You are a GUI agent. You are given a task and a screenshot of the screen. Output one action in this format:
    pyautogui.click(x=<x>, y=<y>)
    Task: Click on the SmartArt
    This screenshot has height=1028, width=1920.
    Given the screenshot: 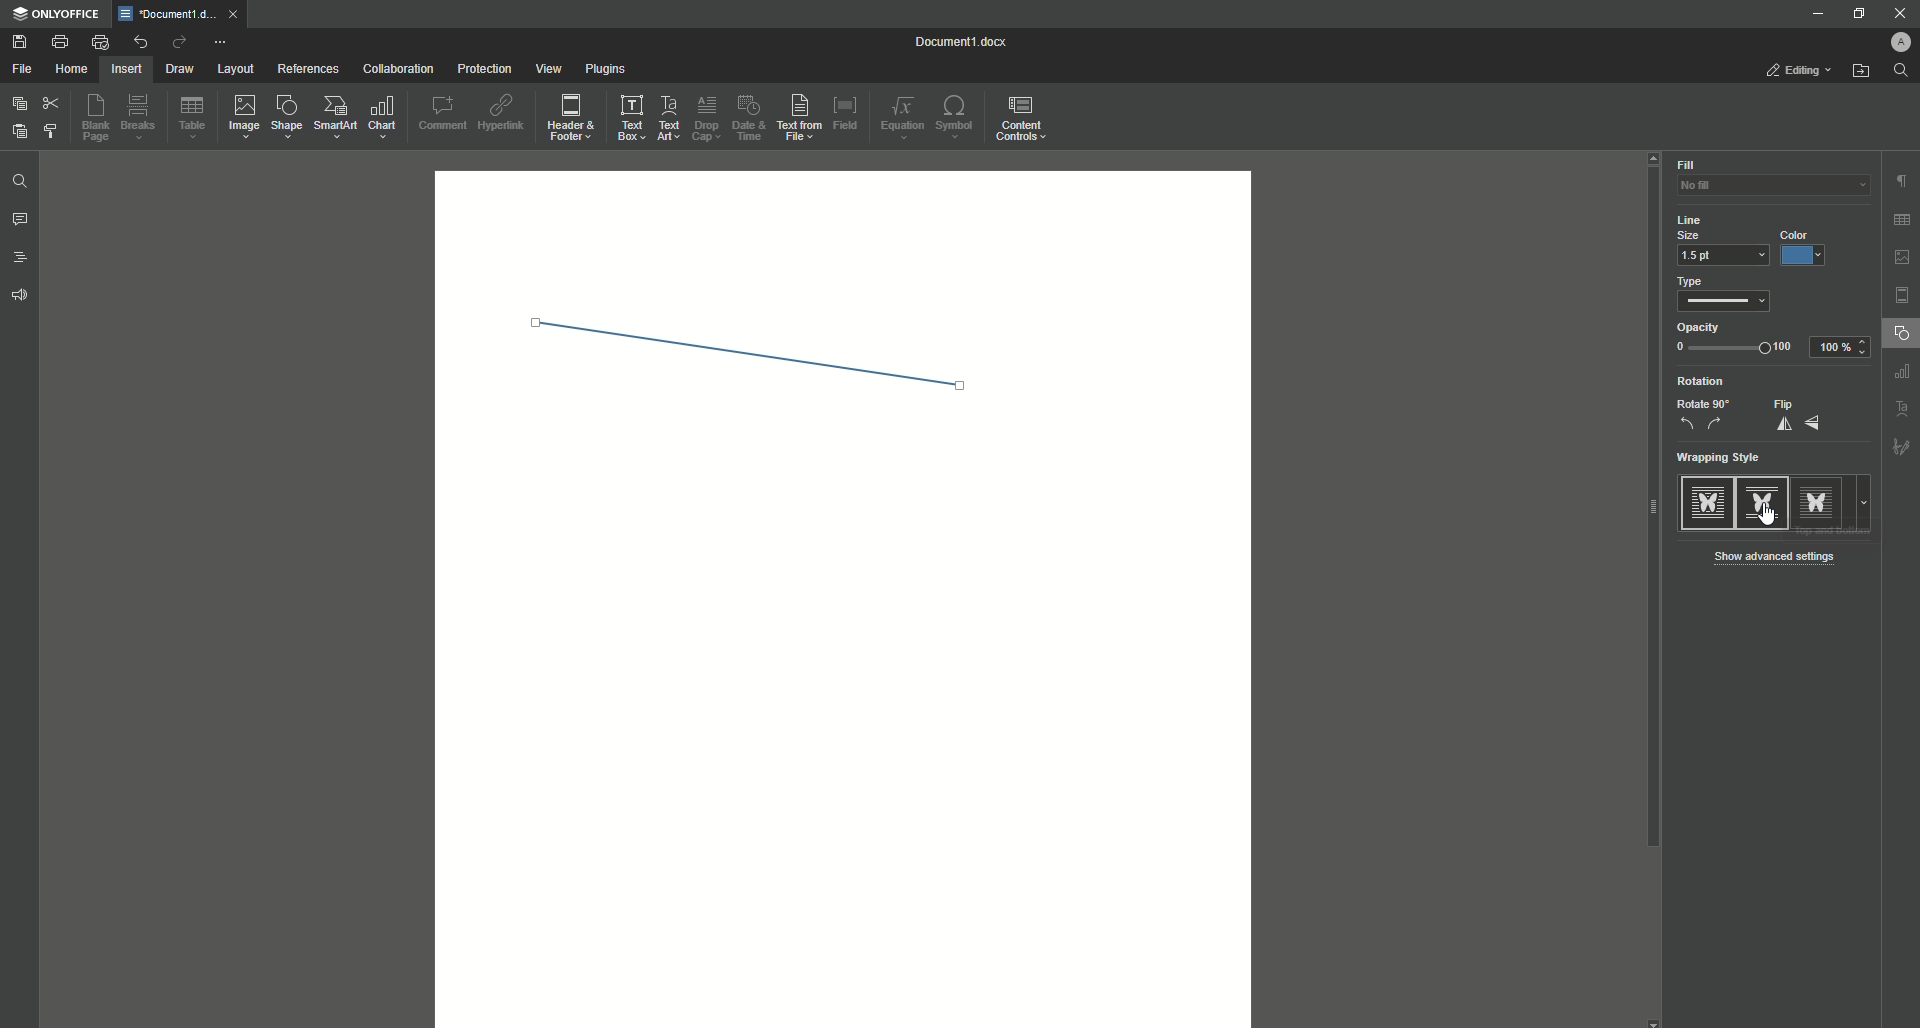 What is the action you would take?
    pyautogui.click(x=336, y=118)
    